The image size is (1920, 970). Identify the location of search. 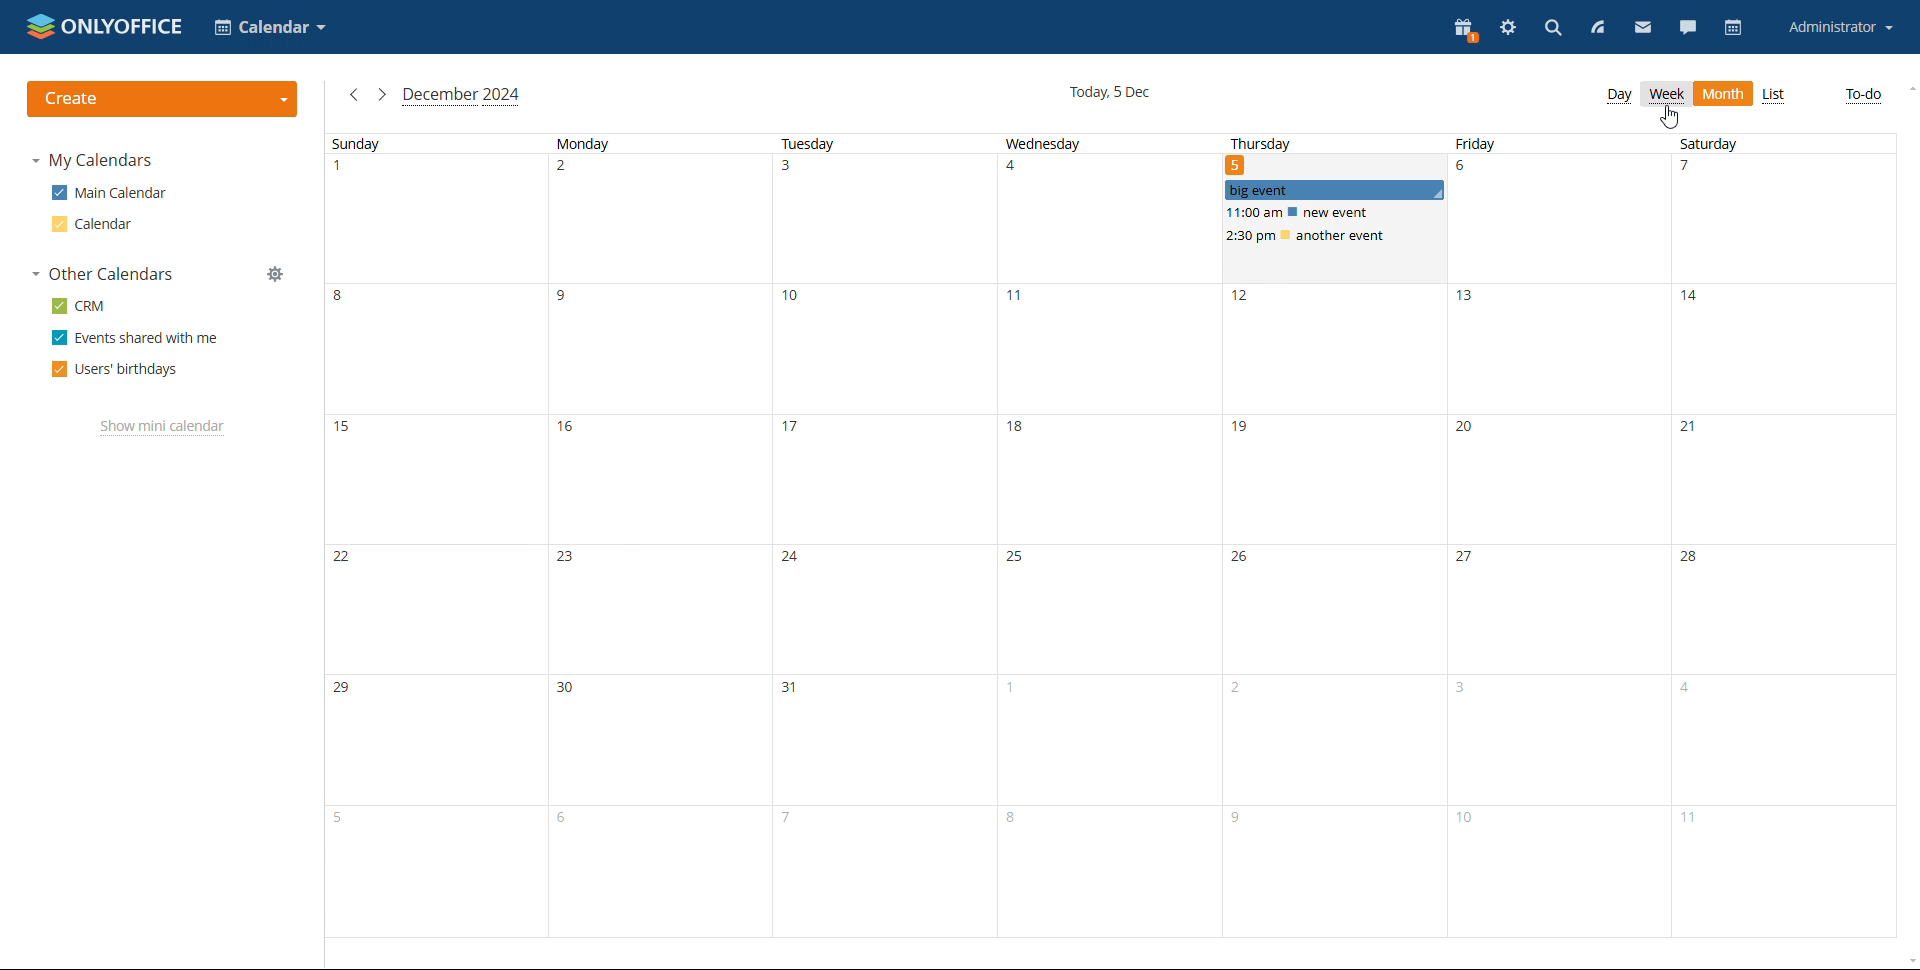
(1551, 26).